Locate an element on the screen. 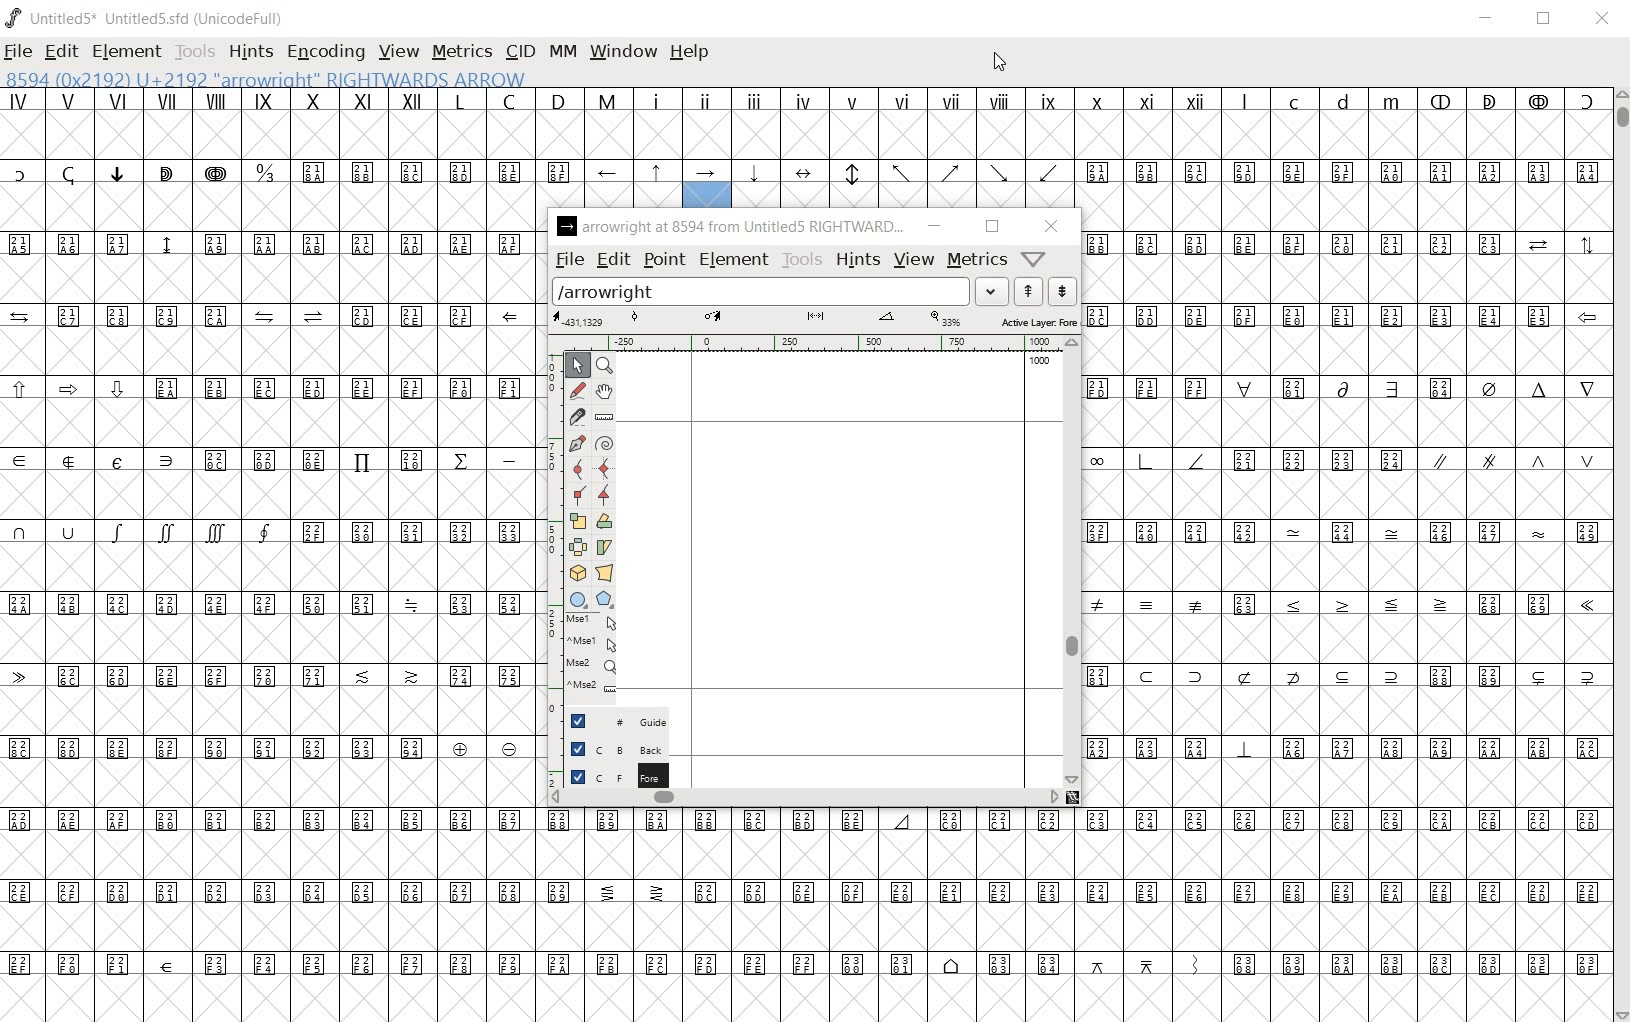  MINIMIZE is located at coordinates (1488, 18).